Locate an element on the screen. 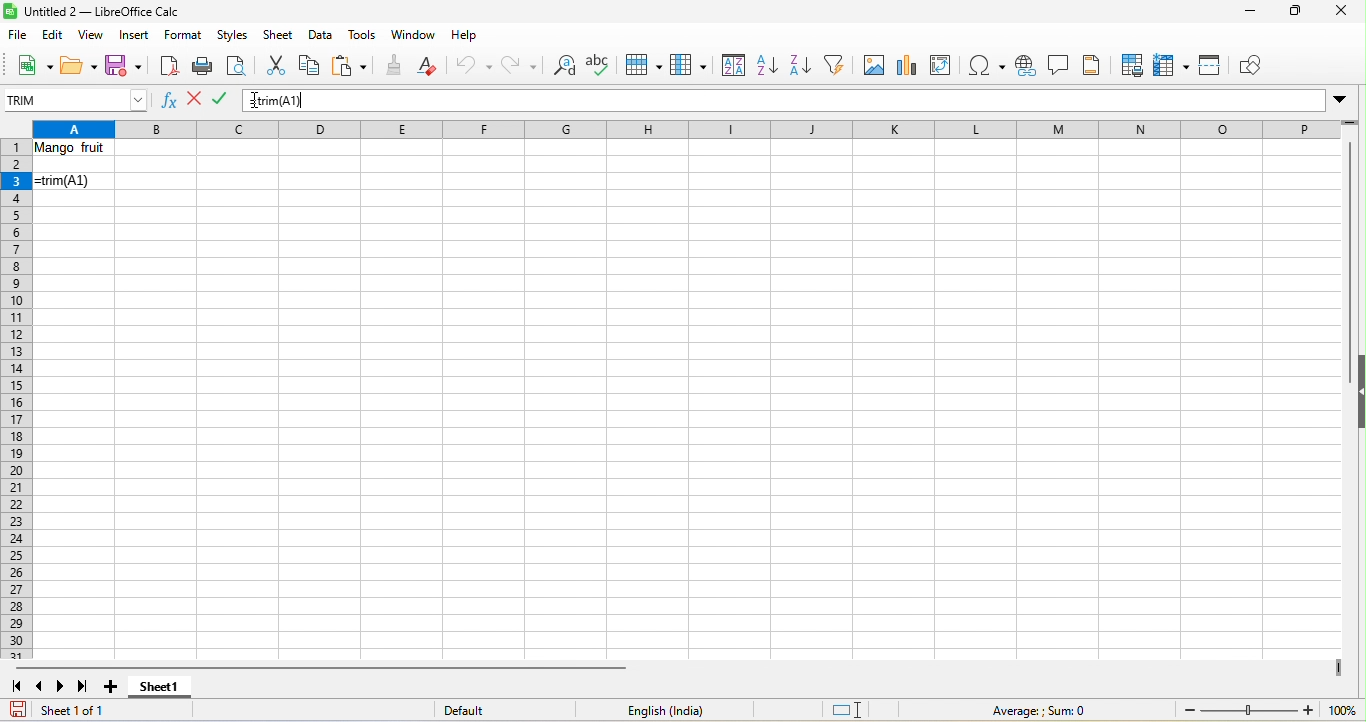 This screenshot has height=722, width=1366. format is located at coordinates (184, 37).